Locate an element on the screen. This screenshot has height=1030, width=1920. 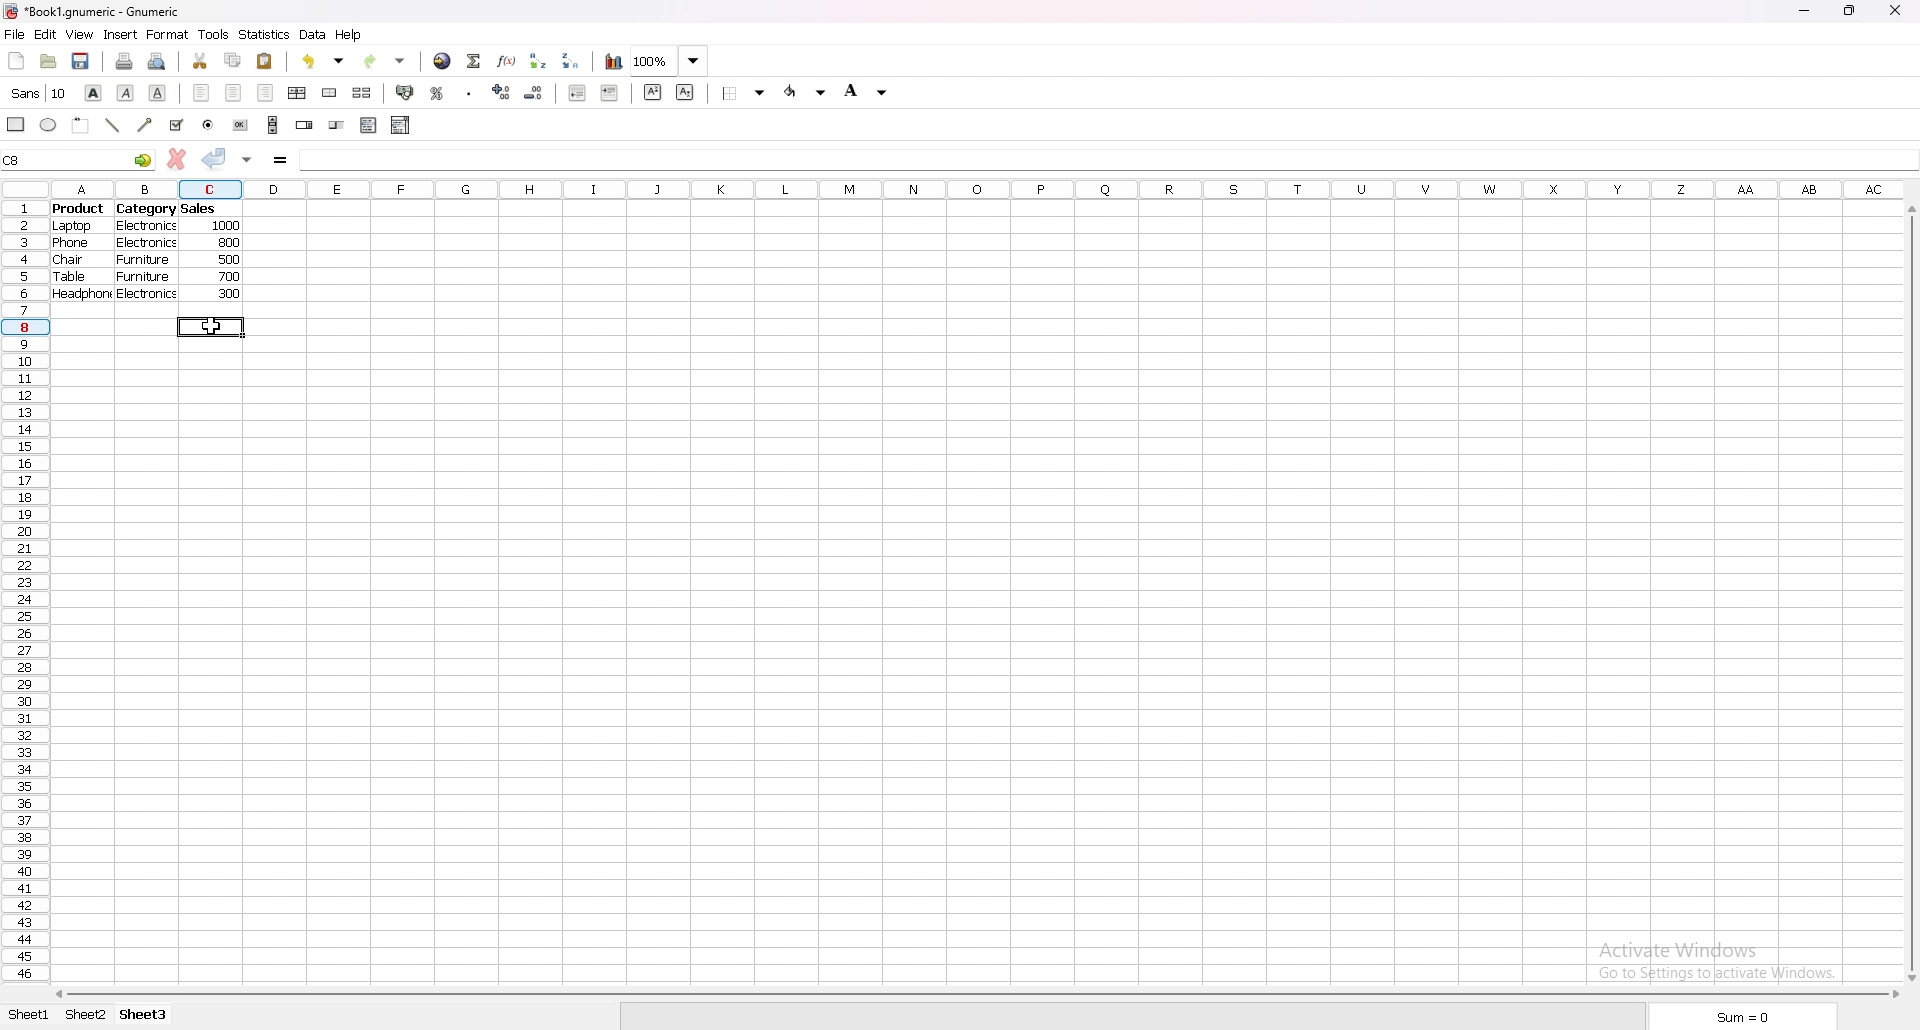
sales is located at coordinates (200, 208).